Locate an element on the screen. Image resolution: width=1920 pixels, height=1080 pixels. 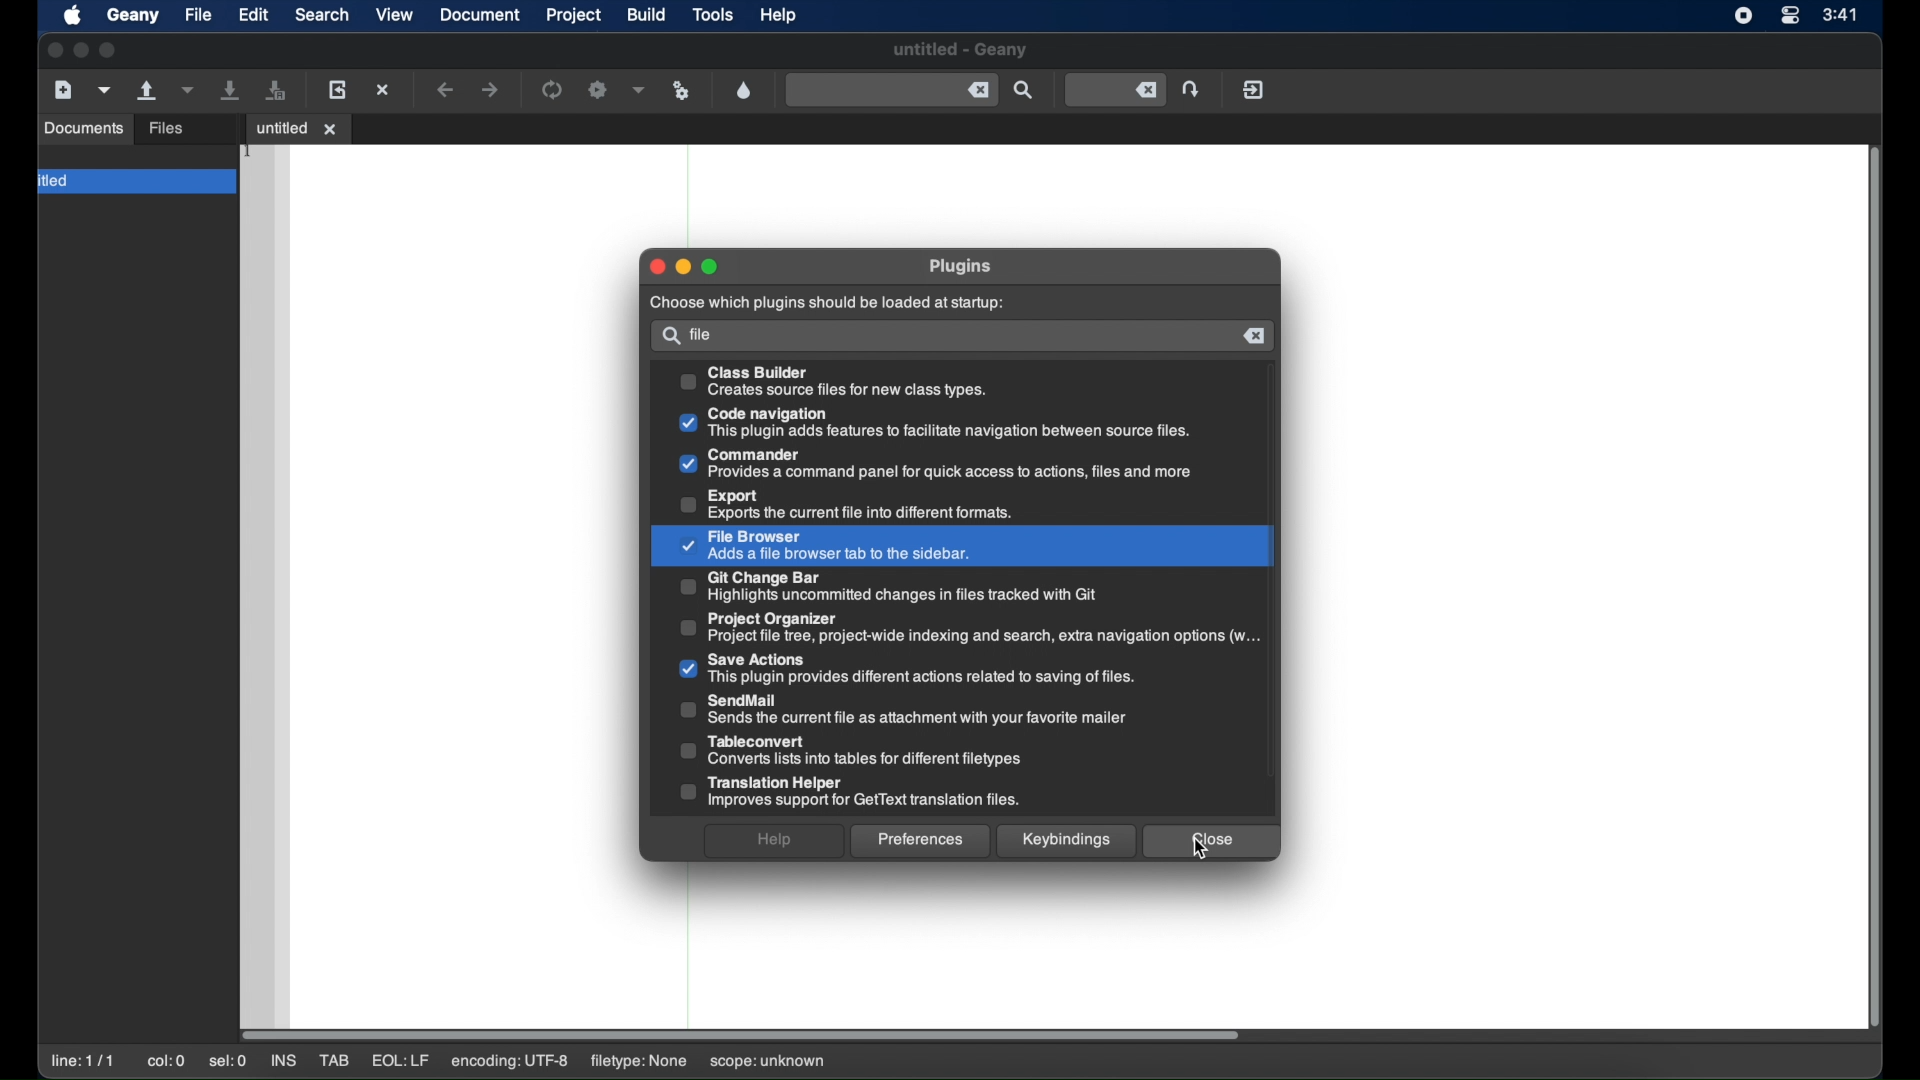
save all open files is located at coordinates (278, 90).